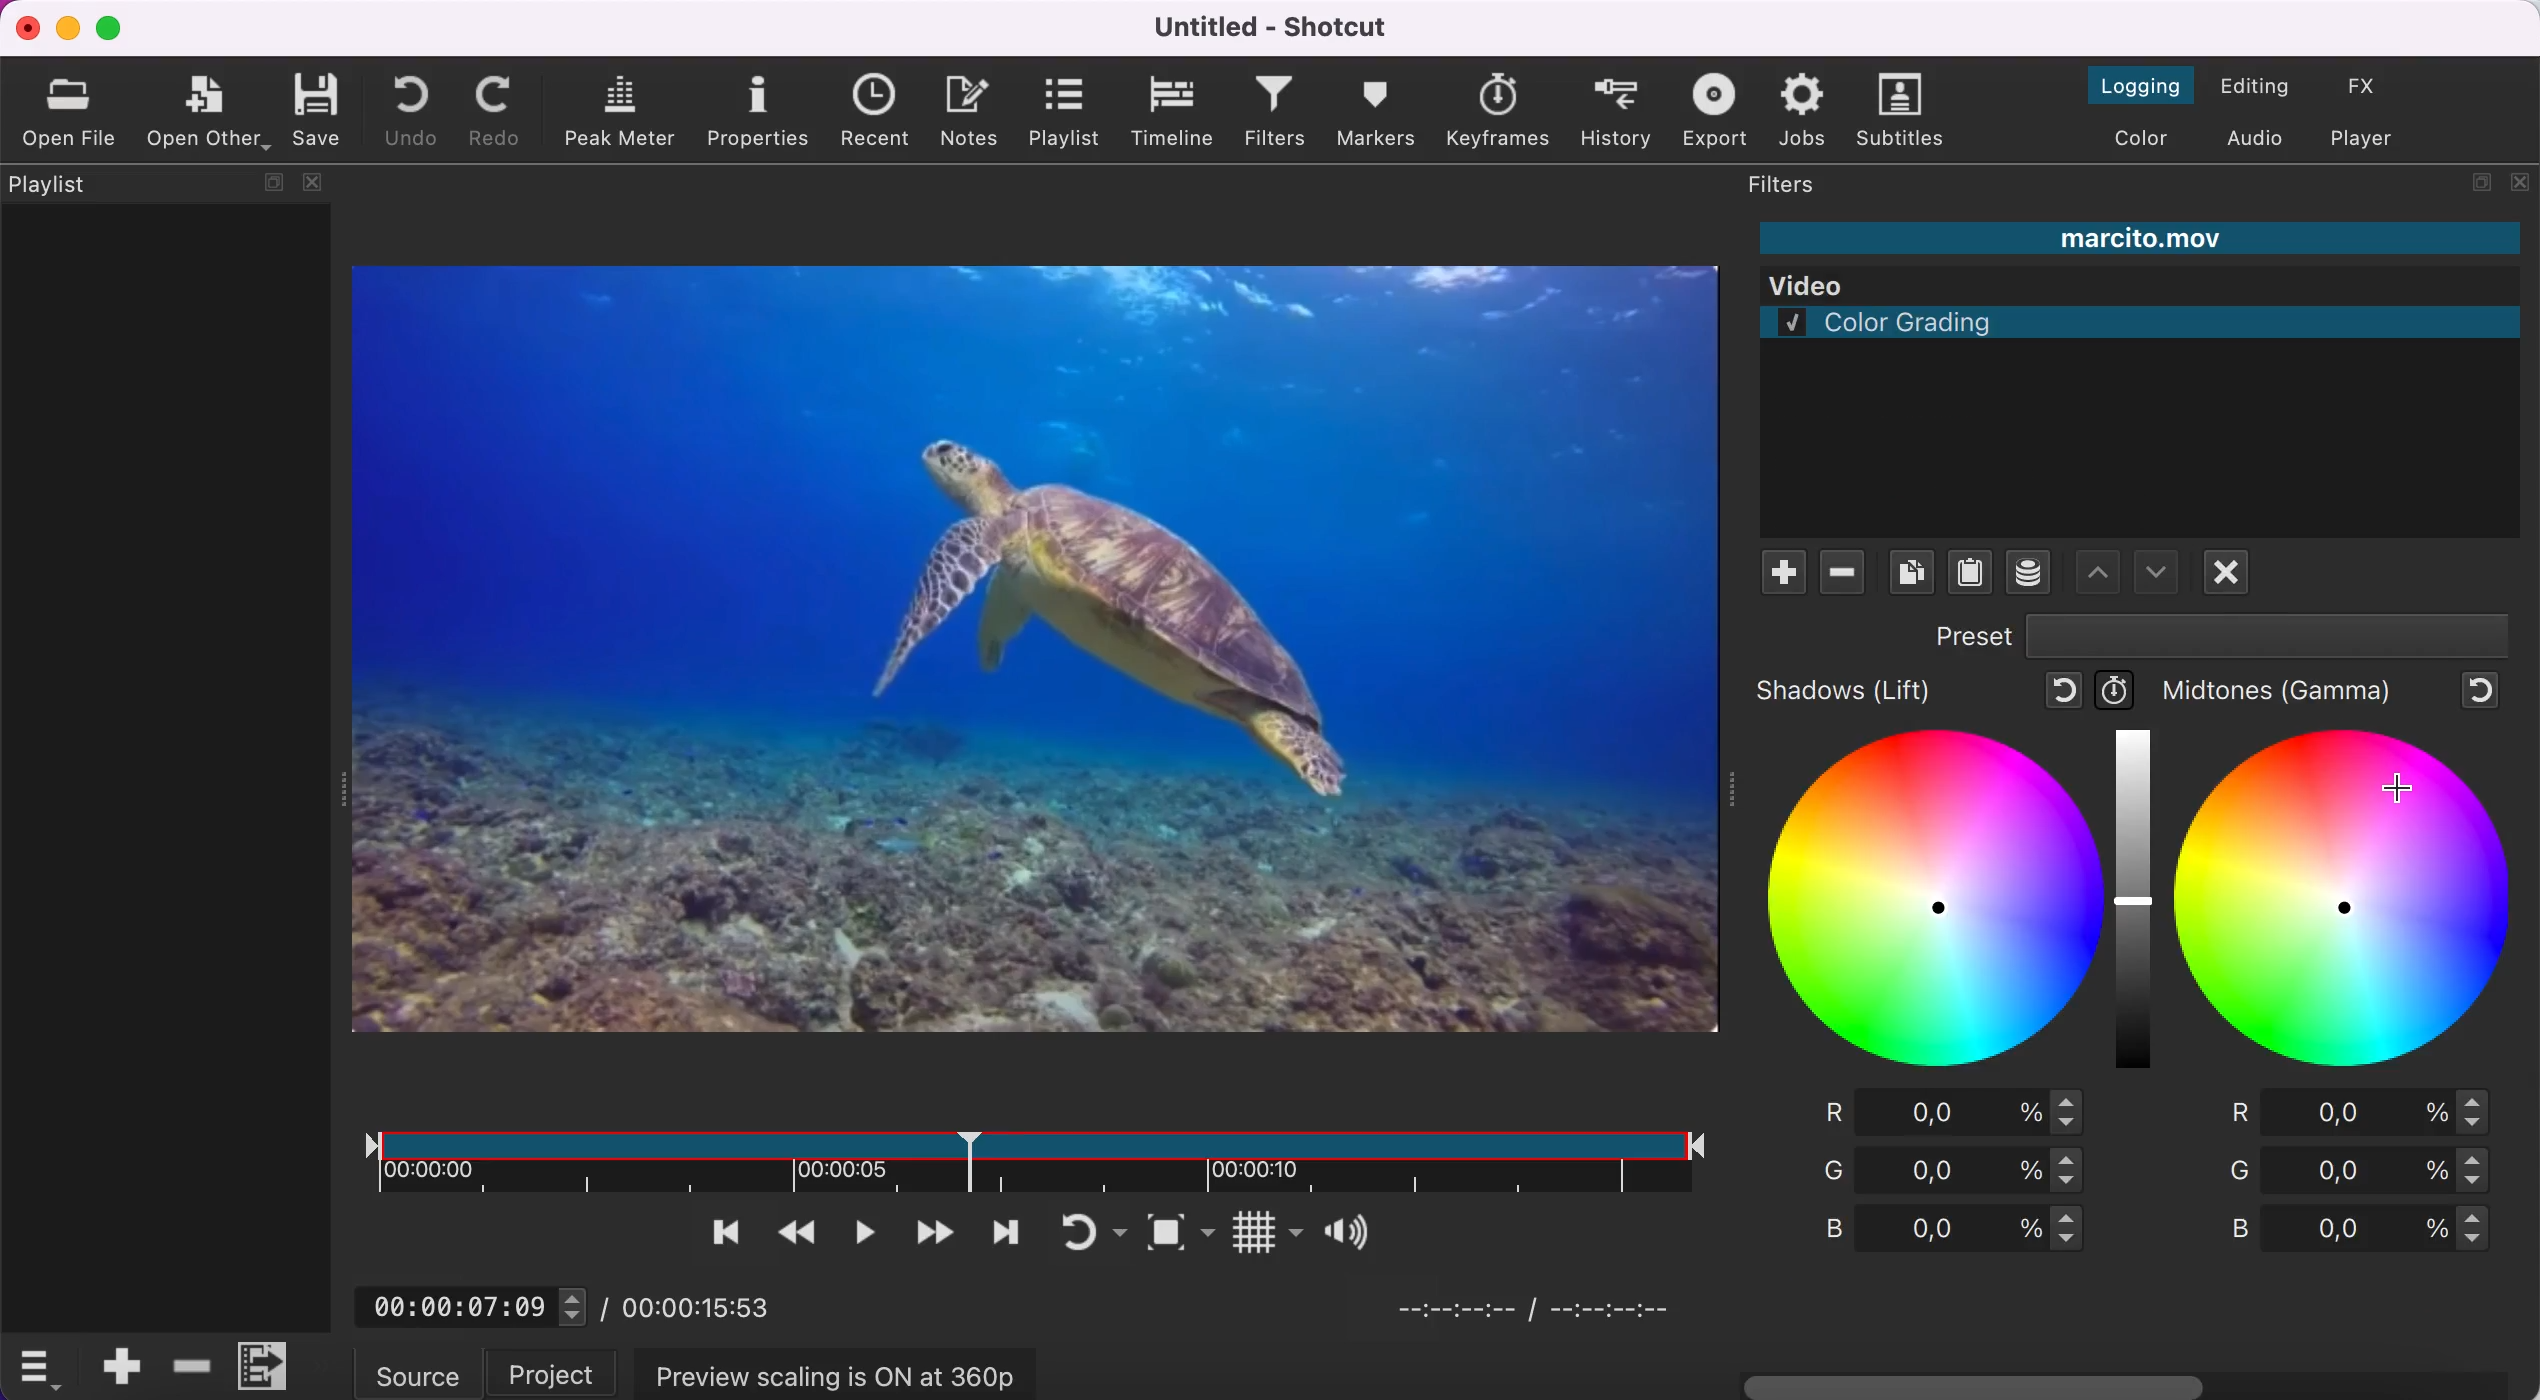  Describe the element at coordinates (1797, 114) in the screenshot. I see `jobs` at that location.